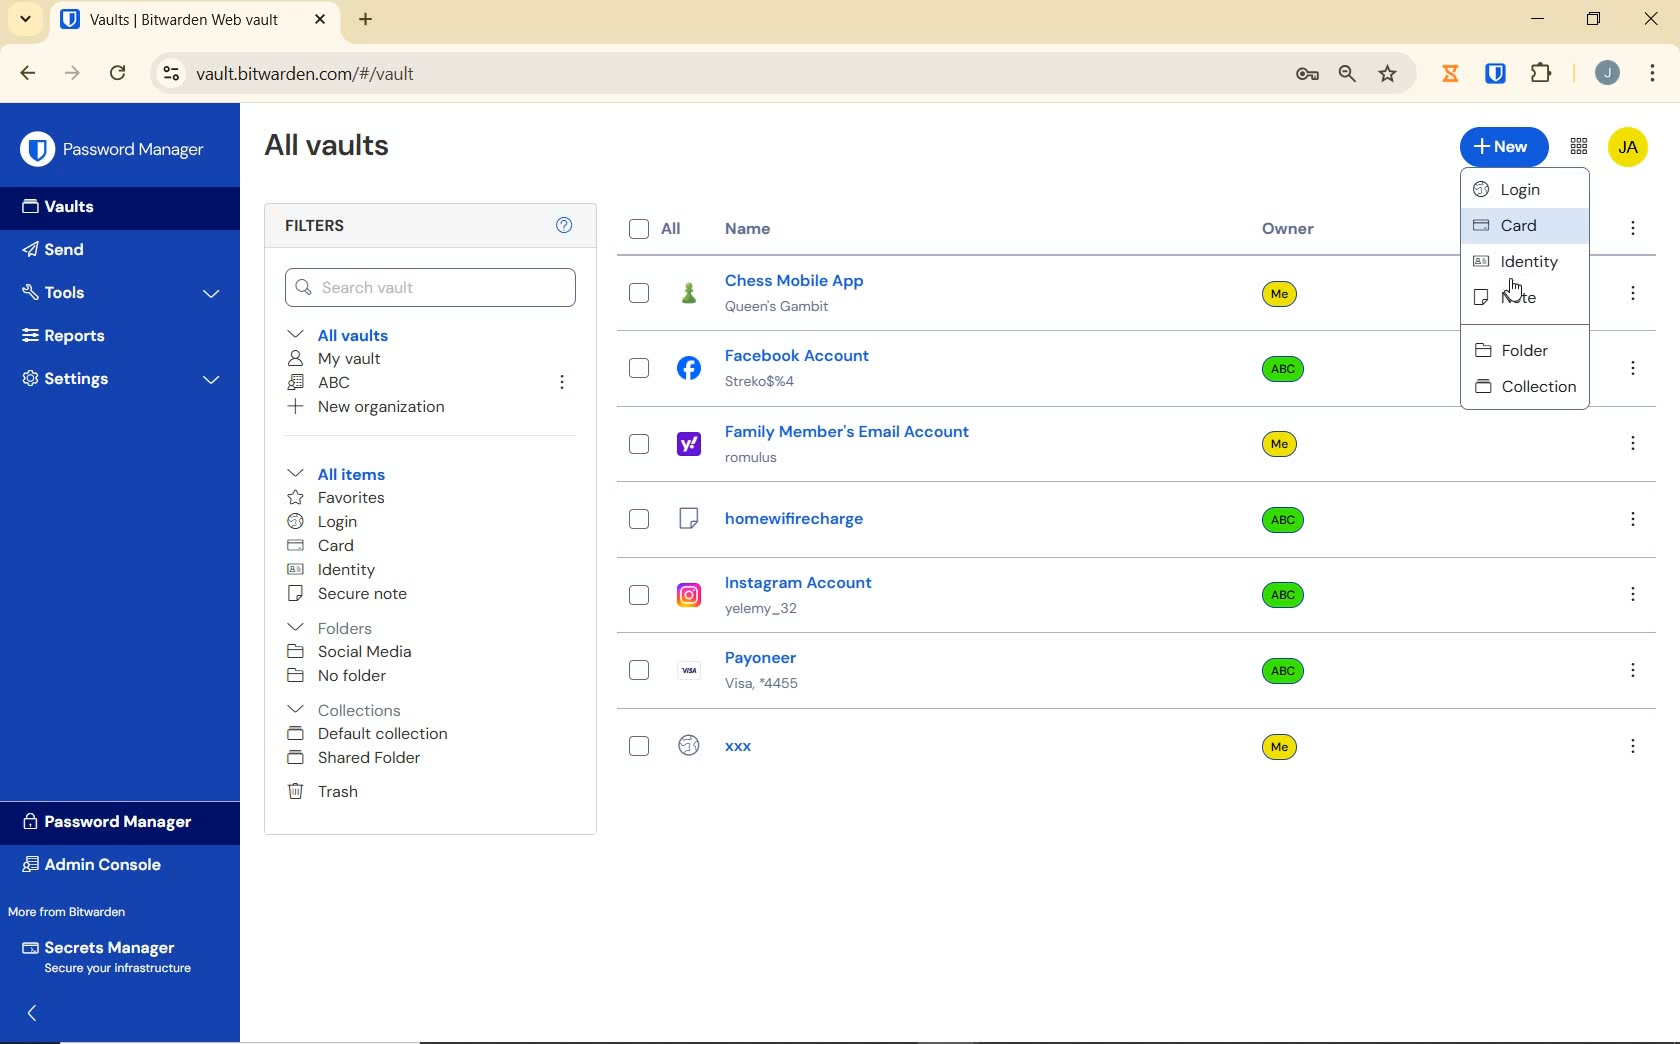 This screenshot has height=1044, width=1680. Describe the element at coordinates (1635, 669) in the screenshot. I see `more options` at that location.